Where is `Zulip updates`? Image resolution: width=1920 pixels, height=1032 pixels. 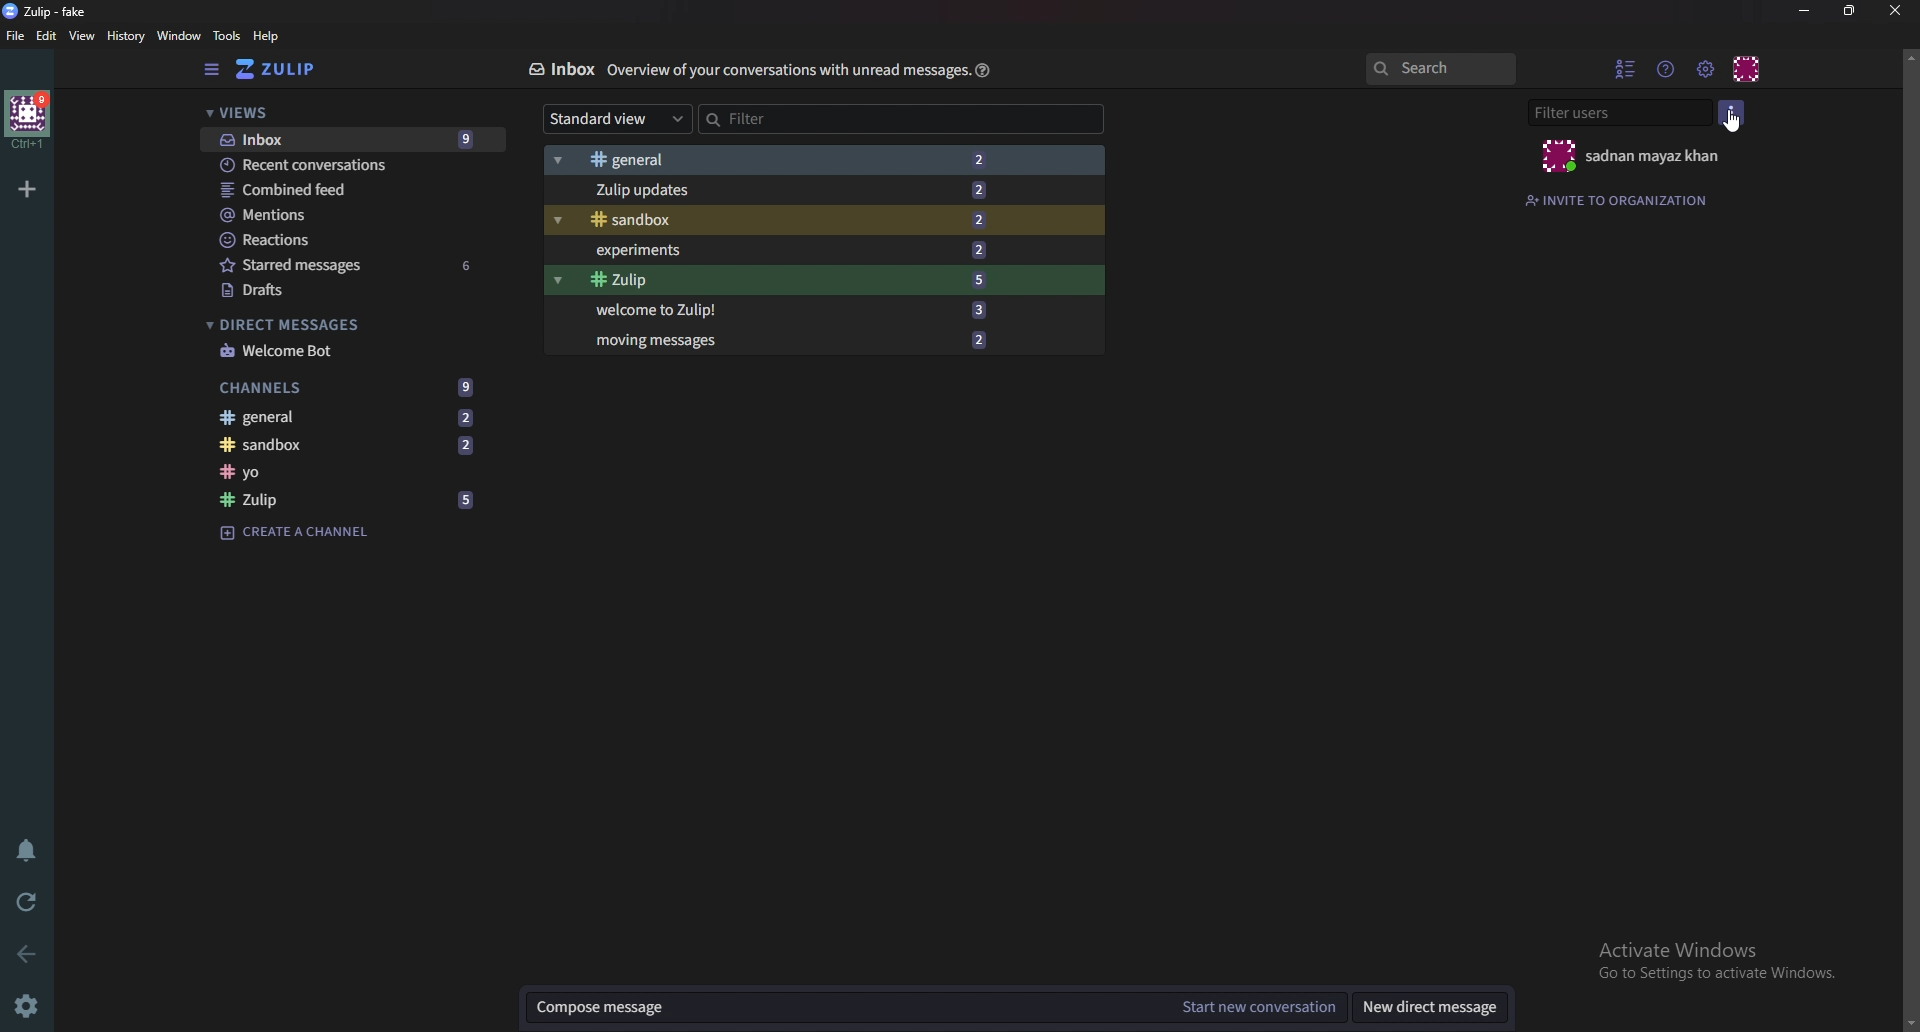
Zulip updates is located at coordinates (784, 191).